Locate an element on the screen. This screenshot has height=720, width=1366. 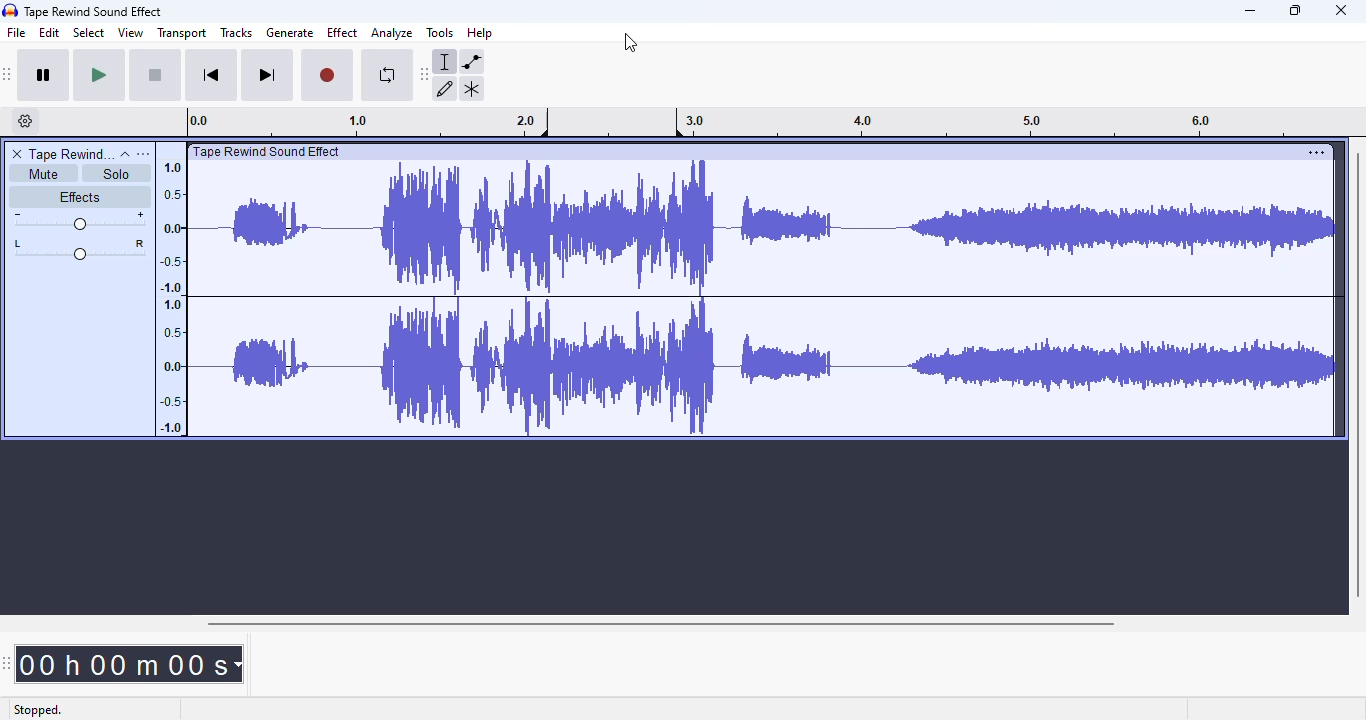
help is located at coordinates (480, 33).